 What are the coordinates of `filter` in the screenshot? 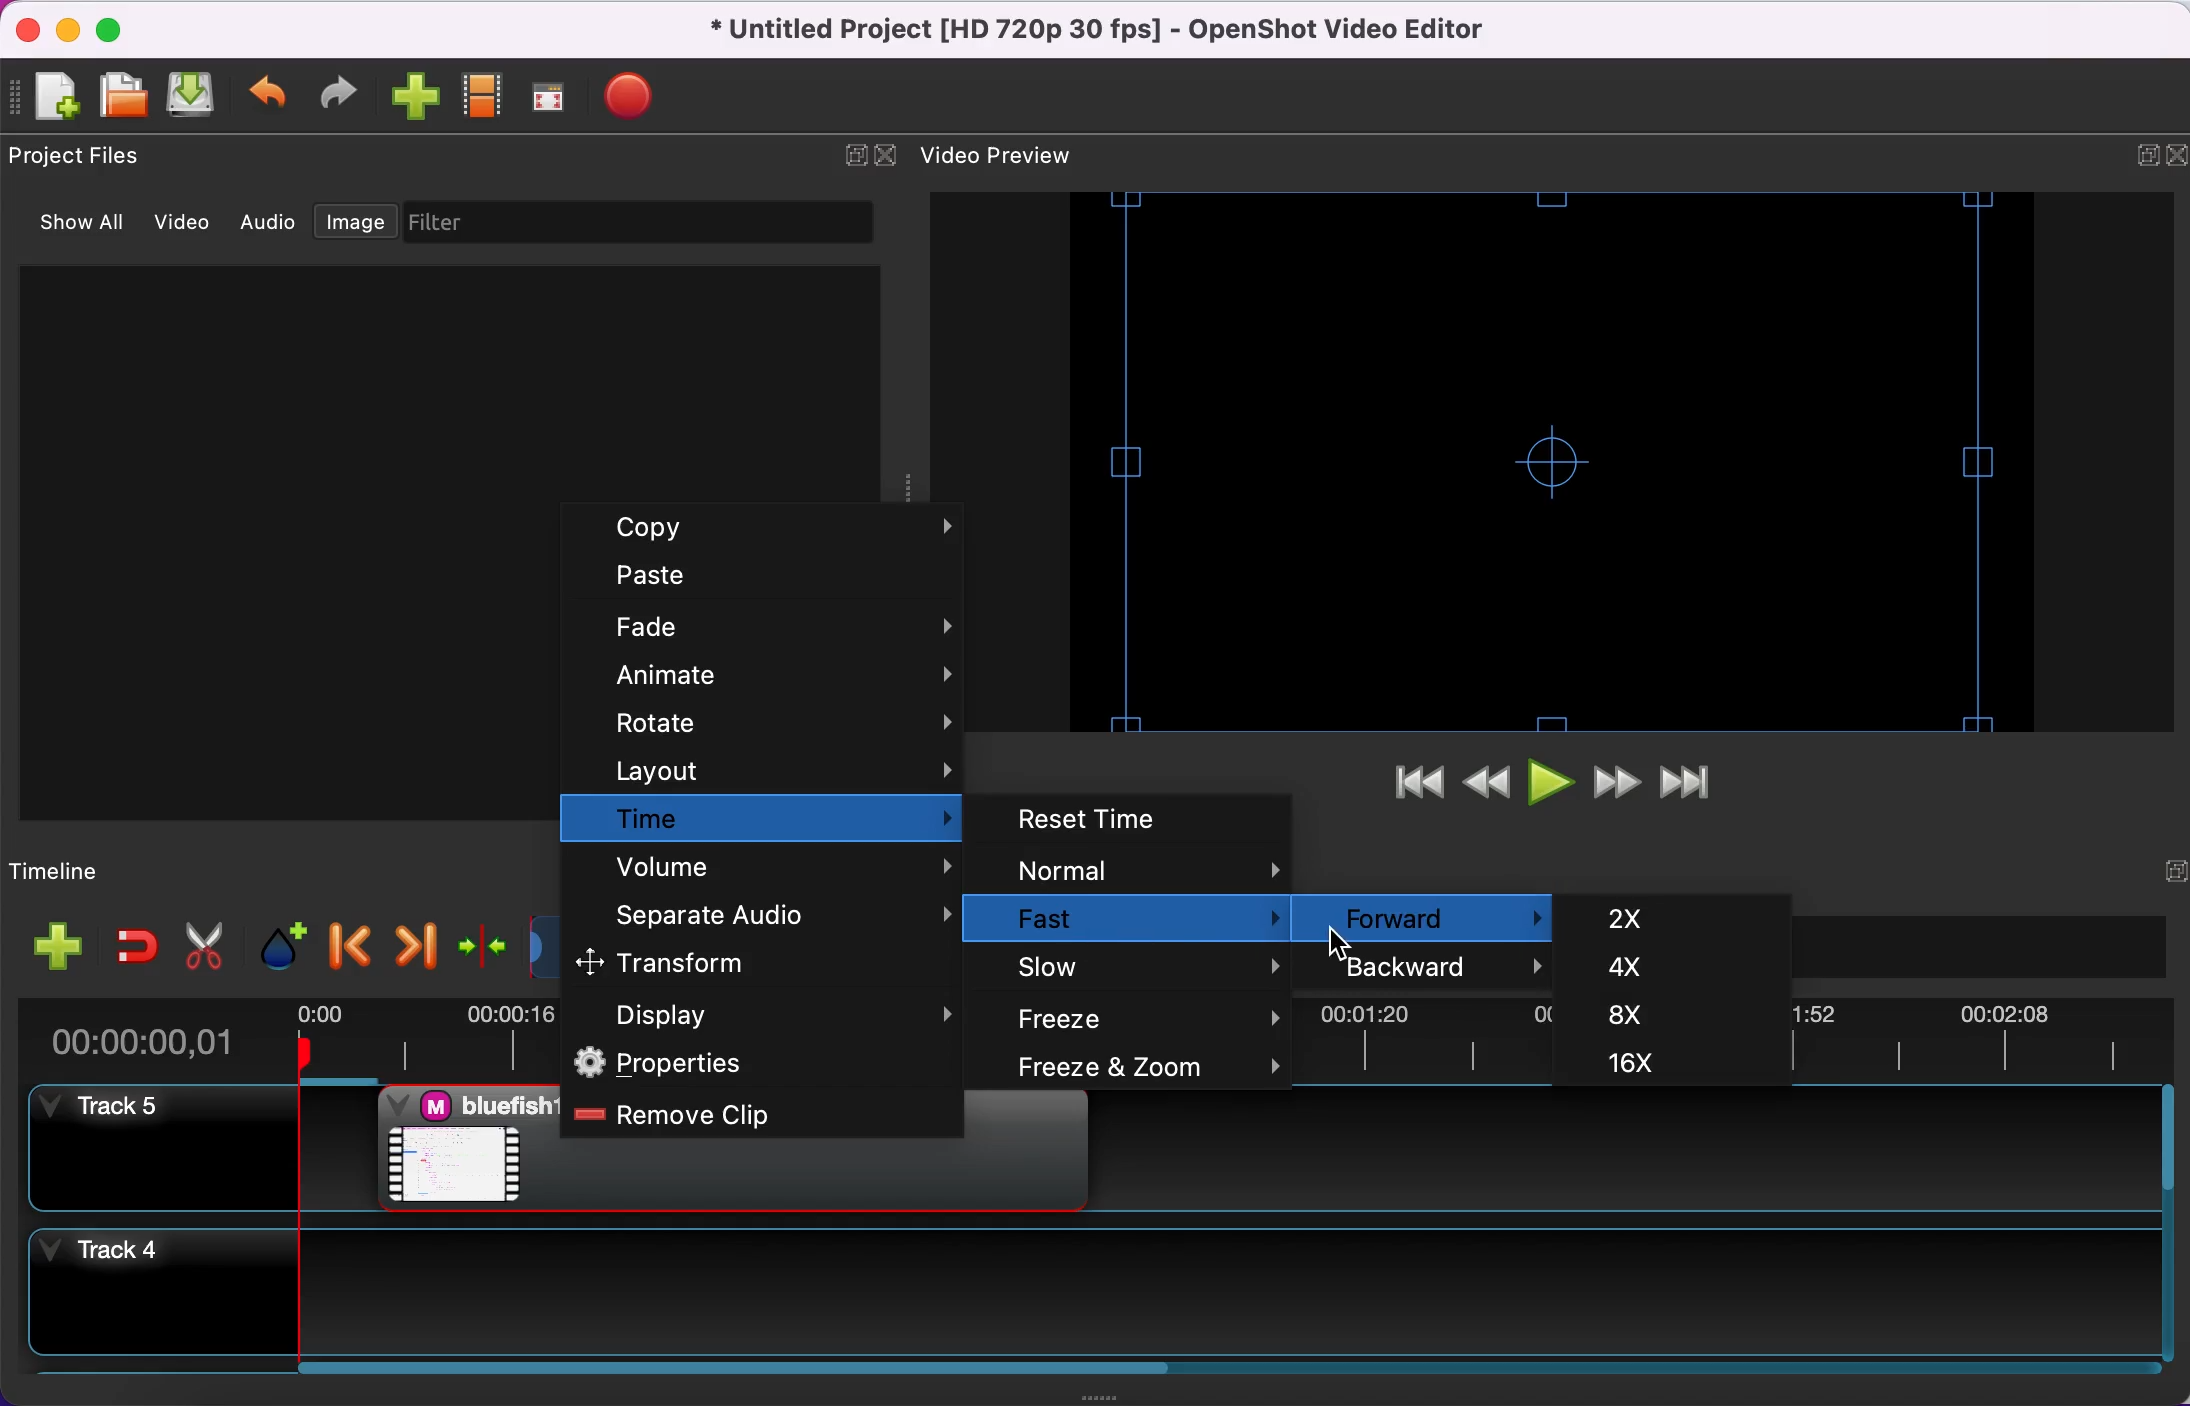 It's located at (634, 223).